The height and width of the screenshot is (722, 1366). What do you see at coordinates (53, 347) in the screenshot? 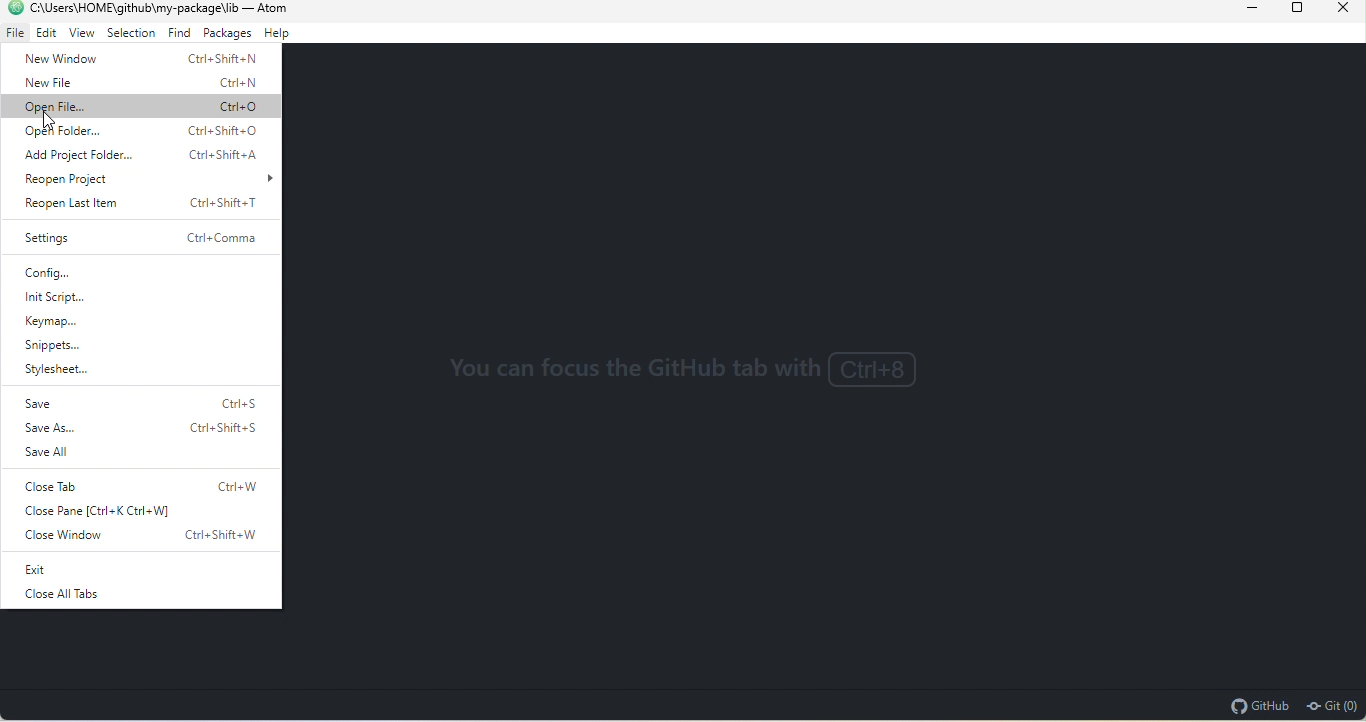
I see `snippets` at bounding box center [53, 347].